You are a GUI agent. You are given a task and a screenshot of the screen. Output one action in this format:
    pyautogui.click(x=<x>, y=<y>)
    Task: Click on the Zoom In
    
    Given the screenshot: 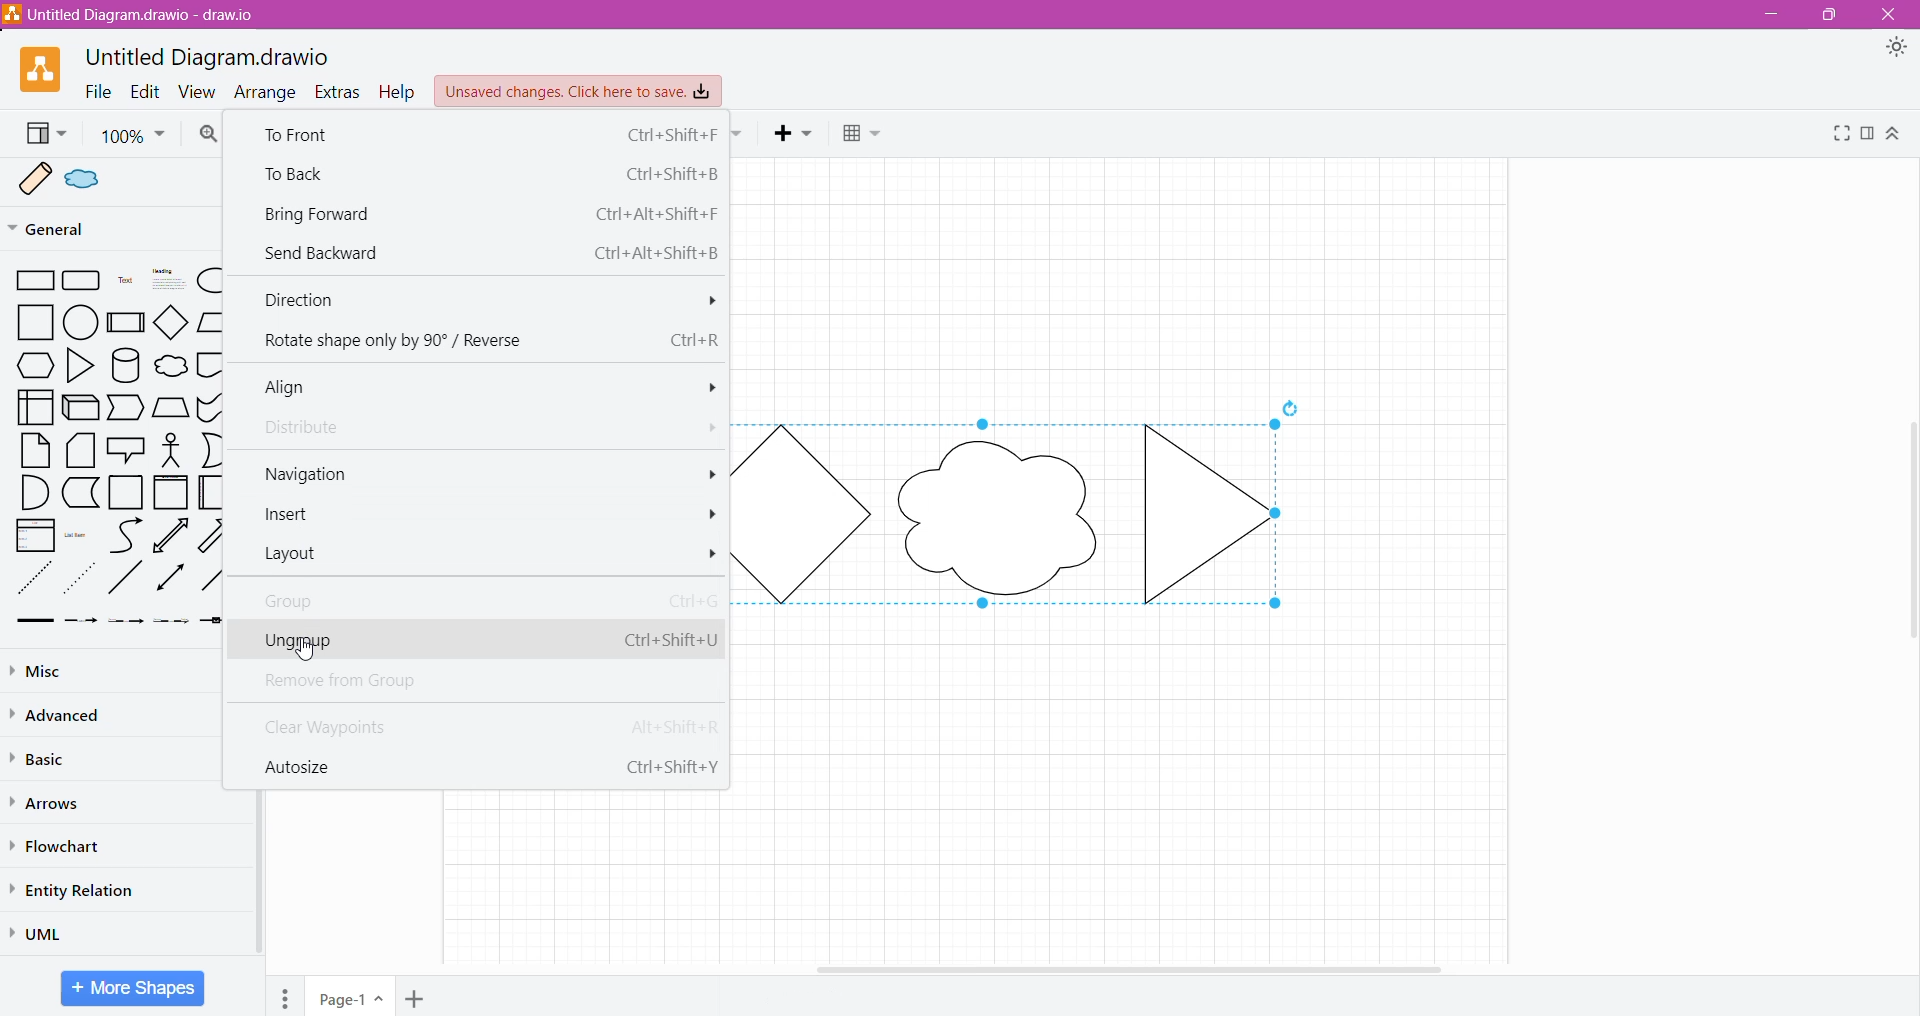 What is the action you would take?
    pyautogui.click(x=210, y=134)
    